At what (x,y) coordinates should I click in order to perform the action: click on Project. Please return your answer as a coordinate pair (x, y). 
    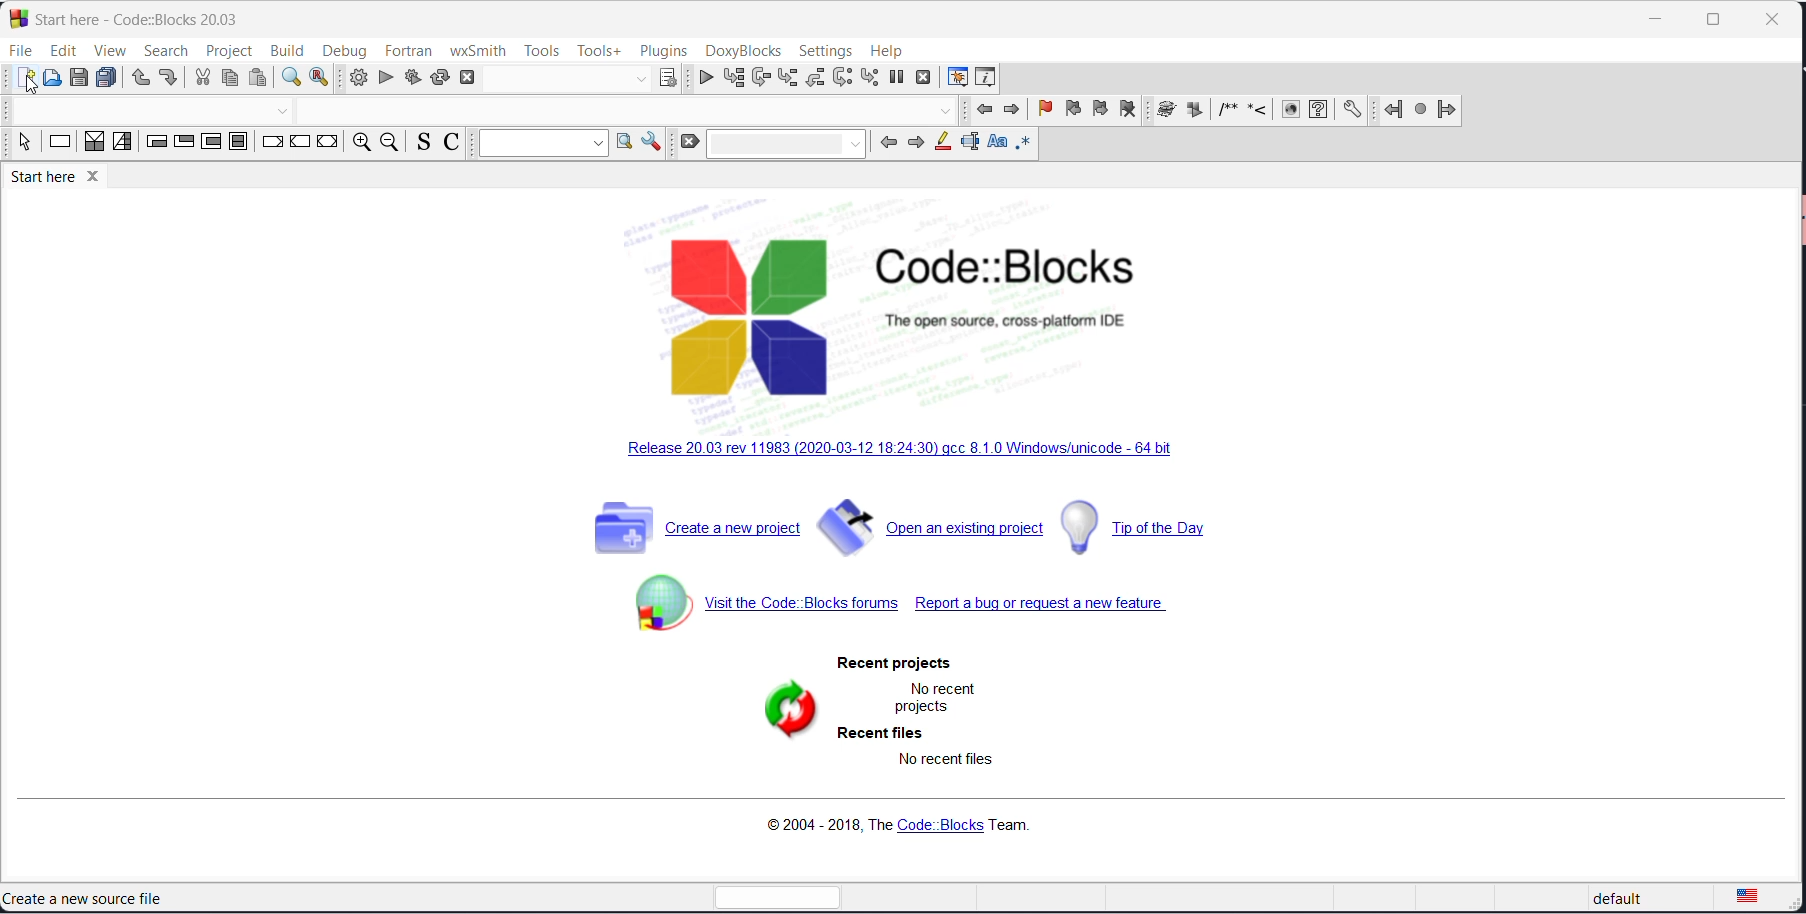
    Looking at the image, I should click on (229, 50).